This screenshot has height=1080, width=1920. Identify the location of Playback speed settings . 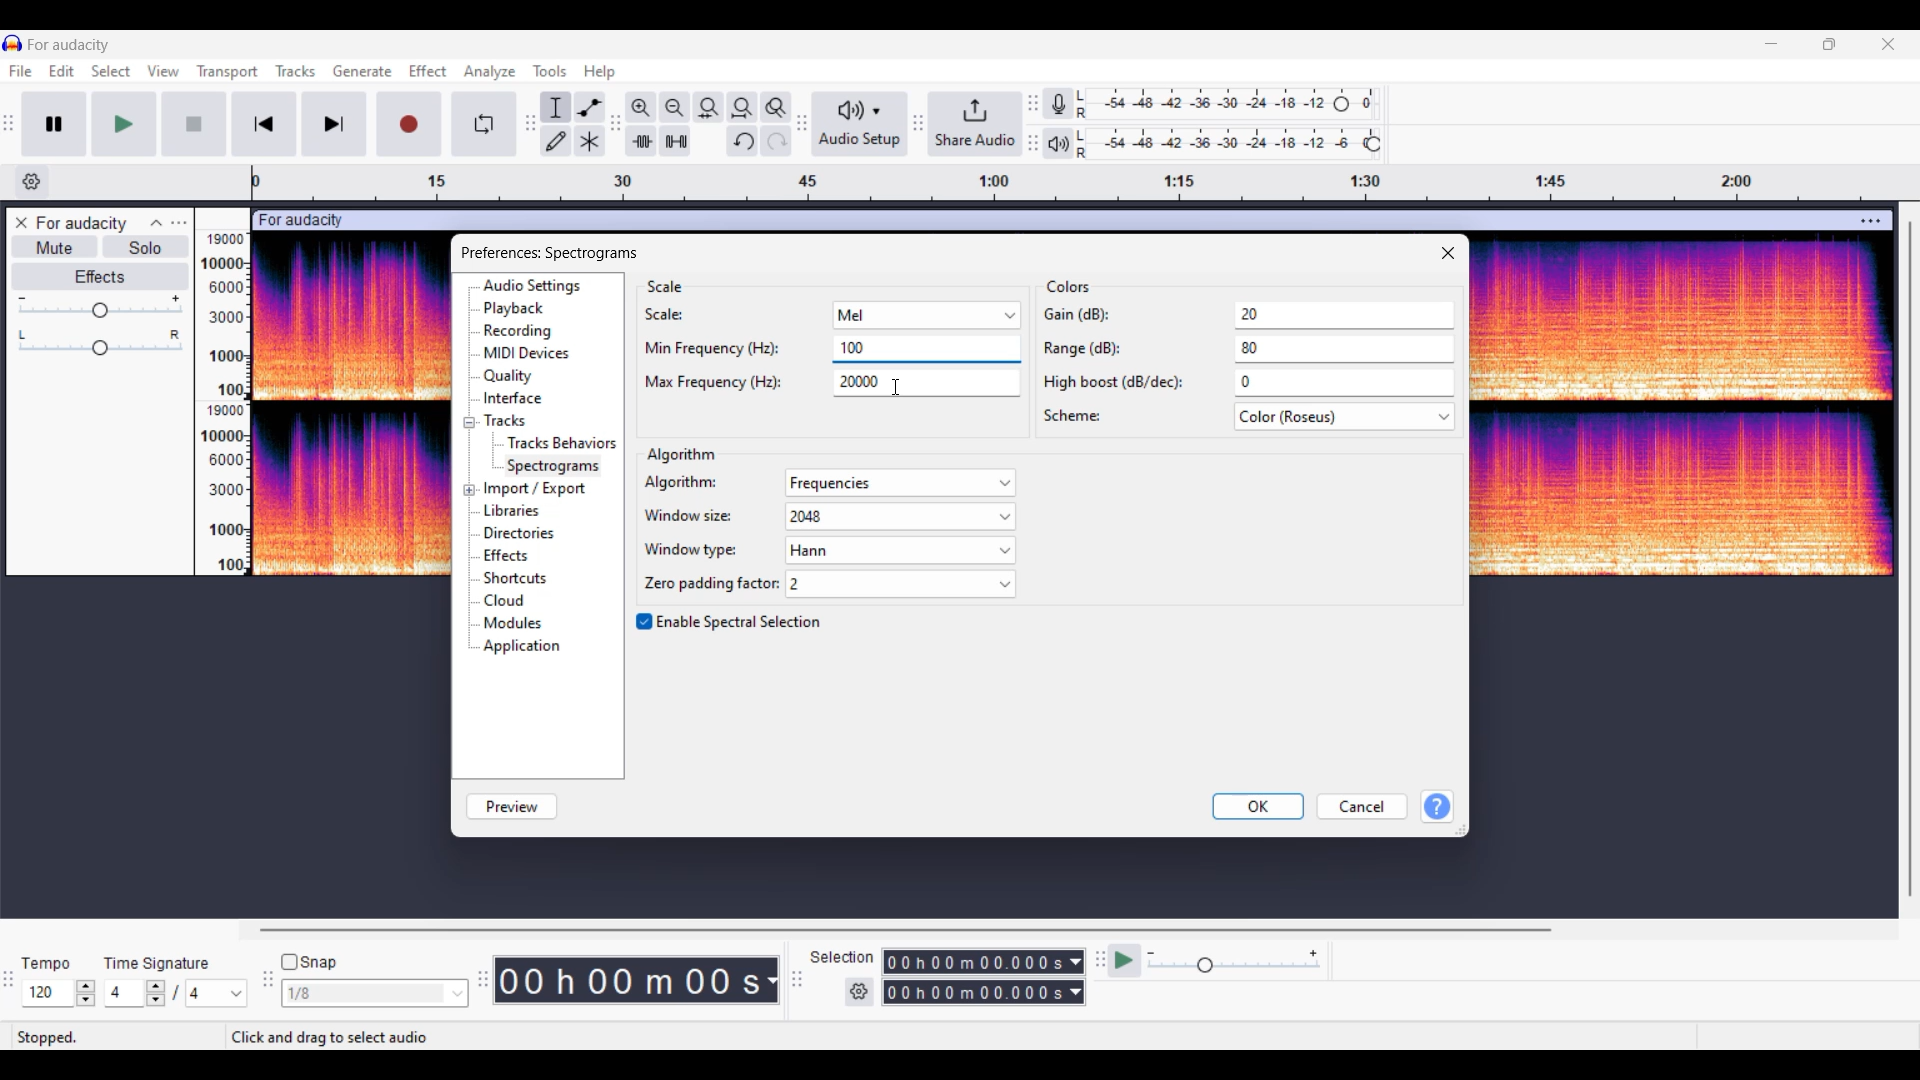
(1216, 960).